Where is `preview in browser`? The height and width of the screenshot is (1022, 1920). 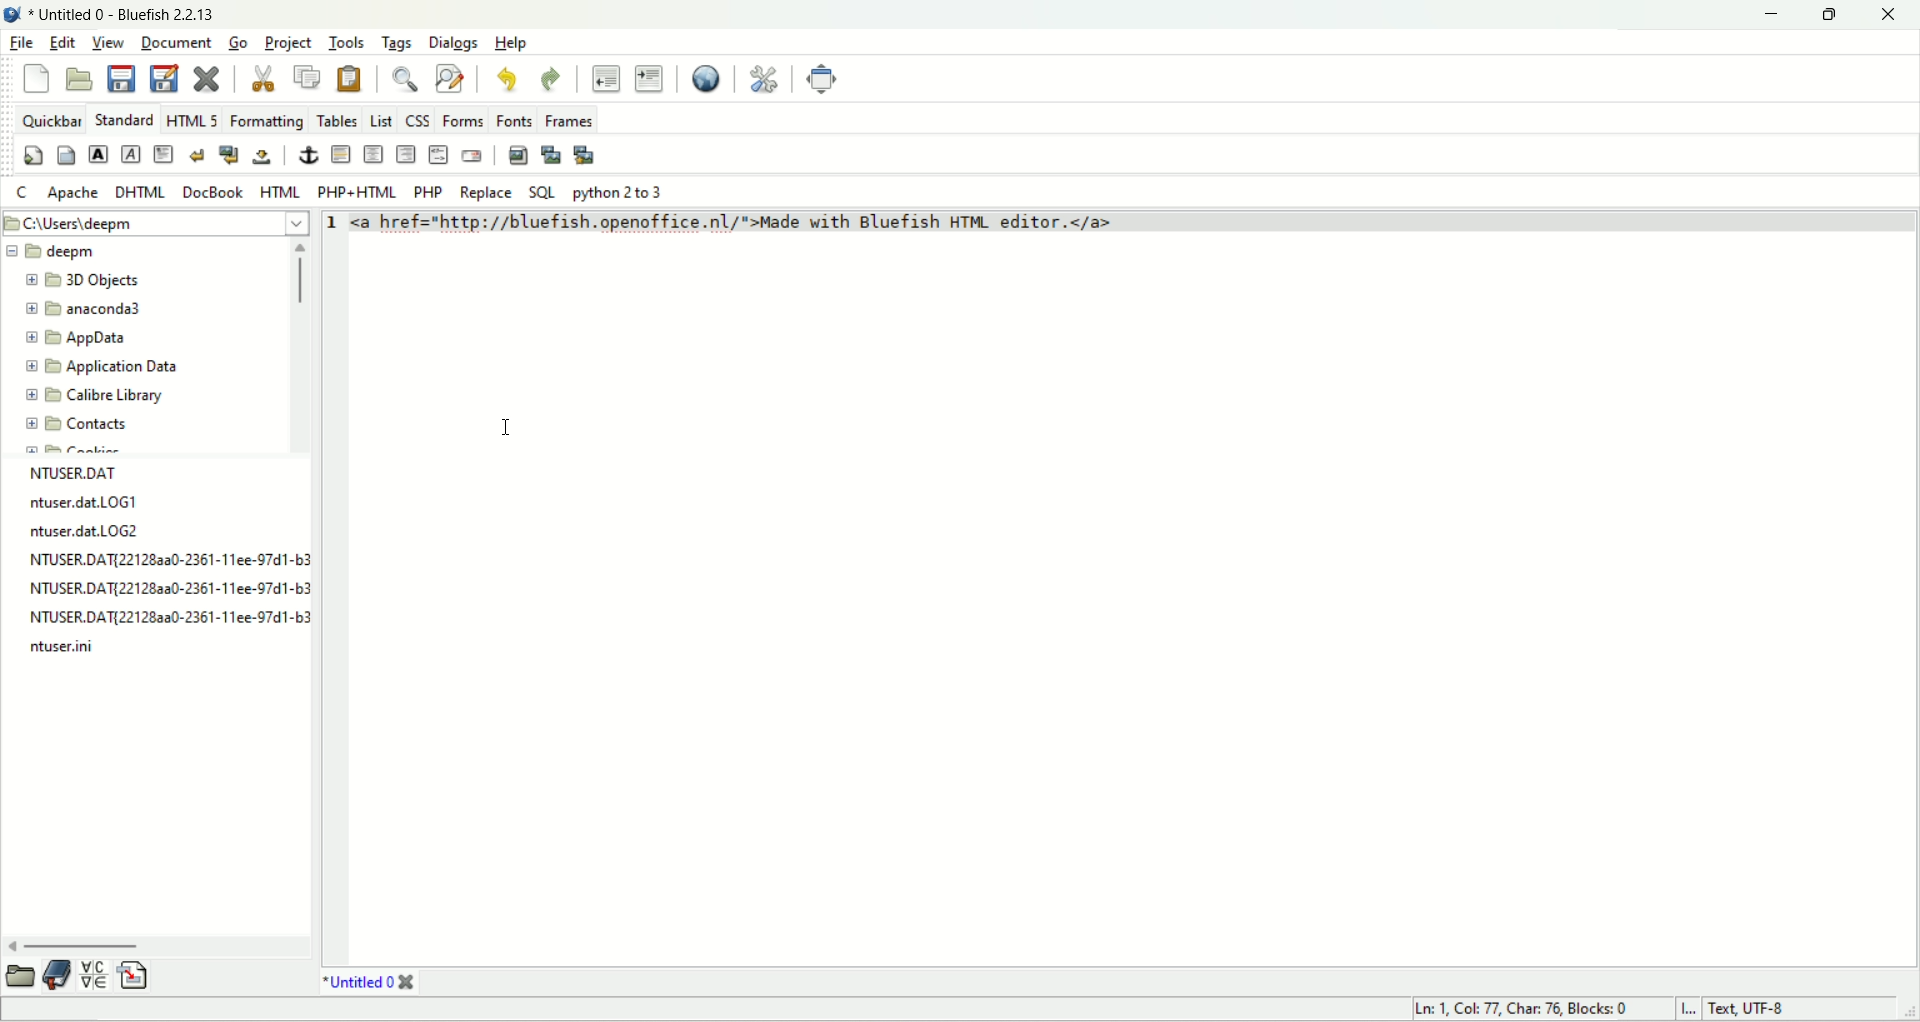
preview in browser is located at coordinates (707, 78).